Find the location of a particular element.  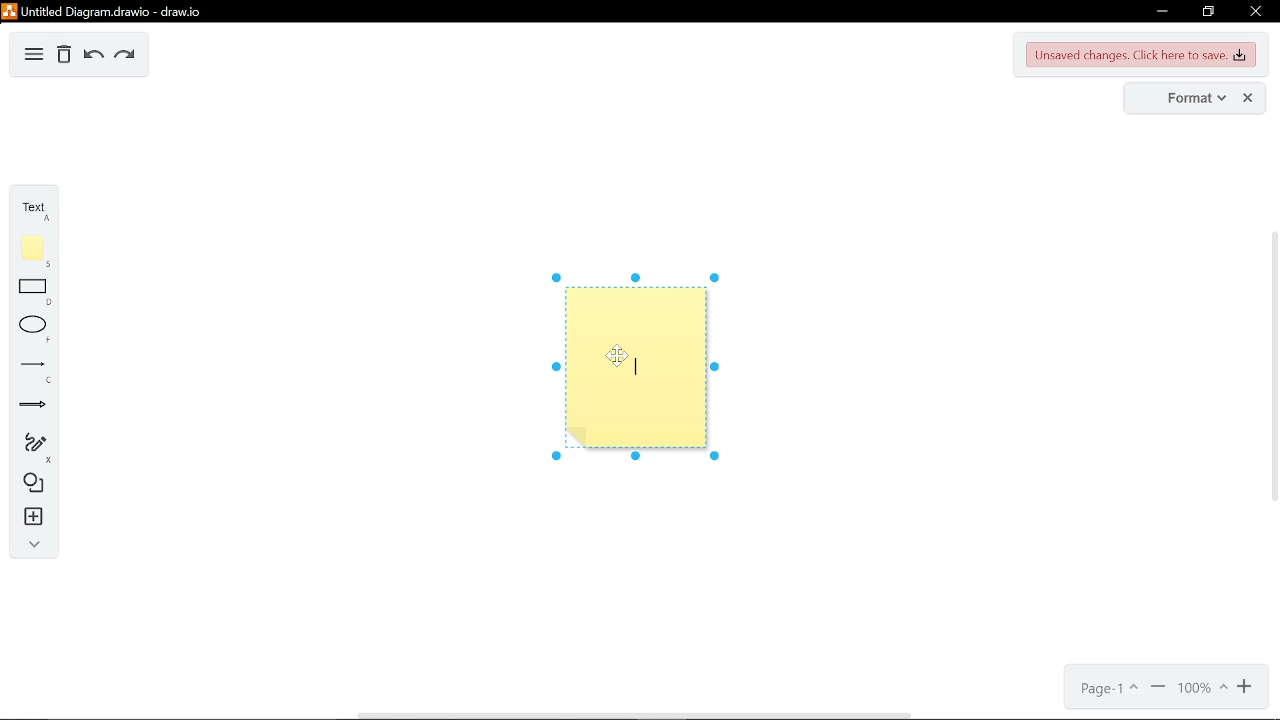

zoom in is located at coordinates (1246, 688).